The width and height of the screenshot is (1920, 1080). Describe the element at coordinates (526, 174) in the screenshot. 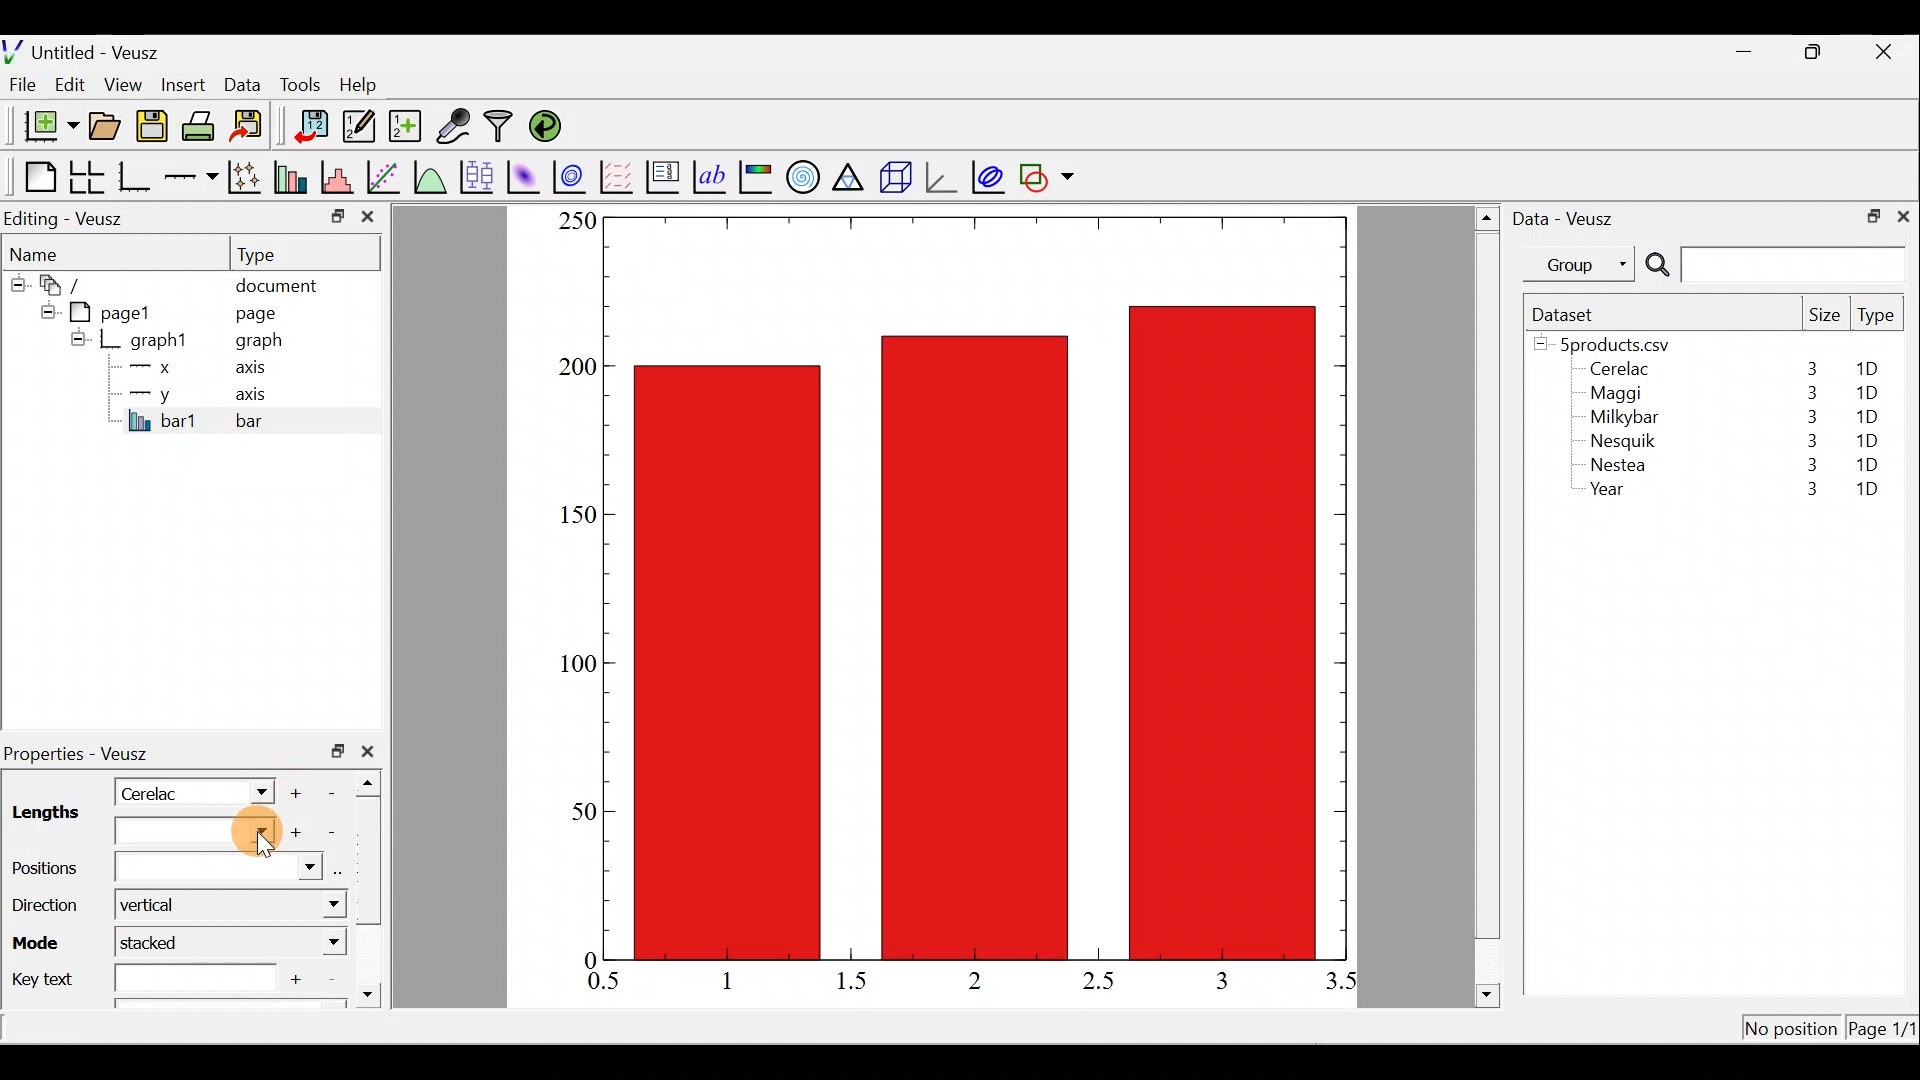

I see `Plot a 2d dataset as an image` at that location.